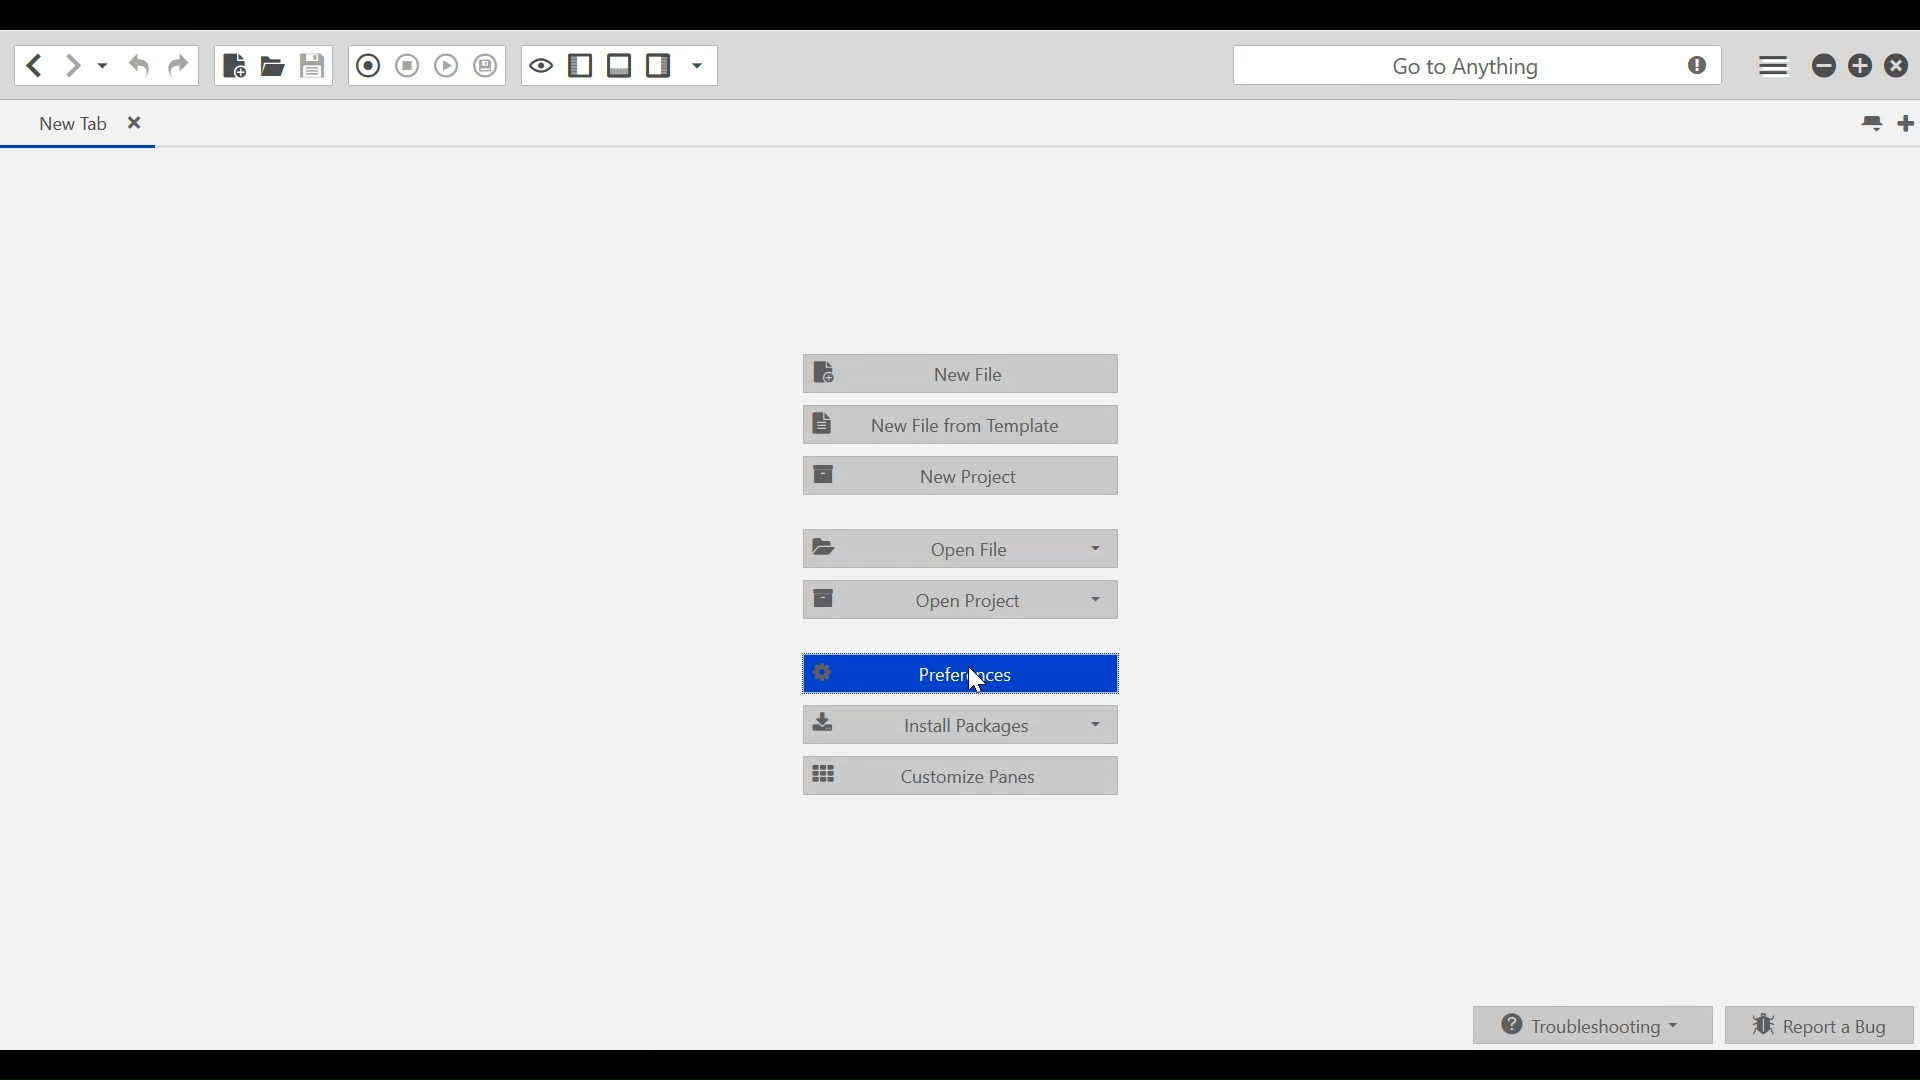  I want to click on New File From Template, so click(961, 424).